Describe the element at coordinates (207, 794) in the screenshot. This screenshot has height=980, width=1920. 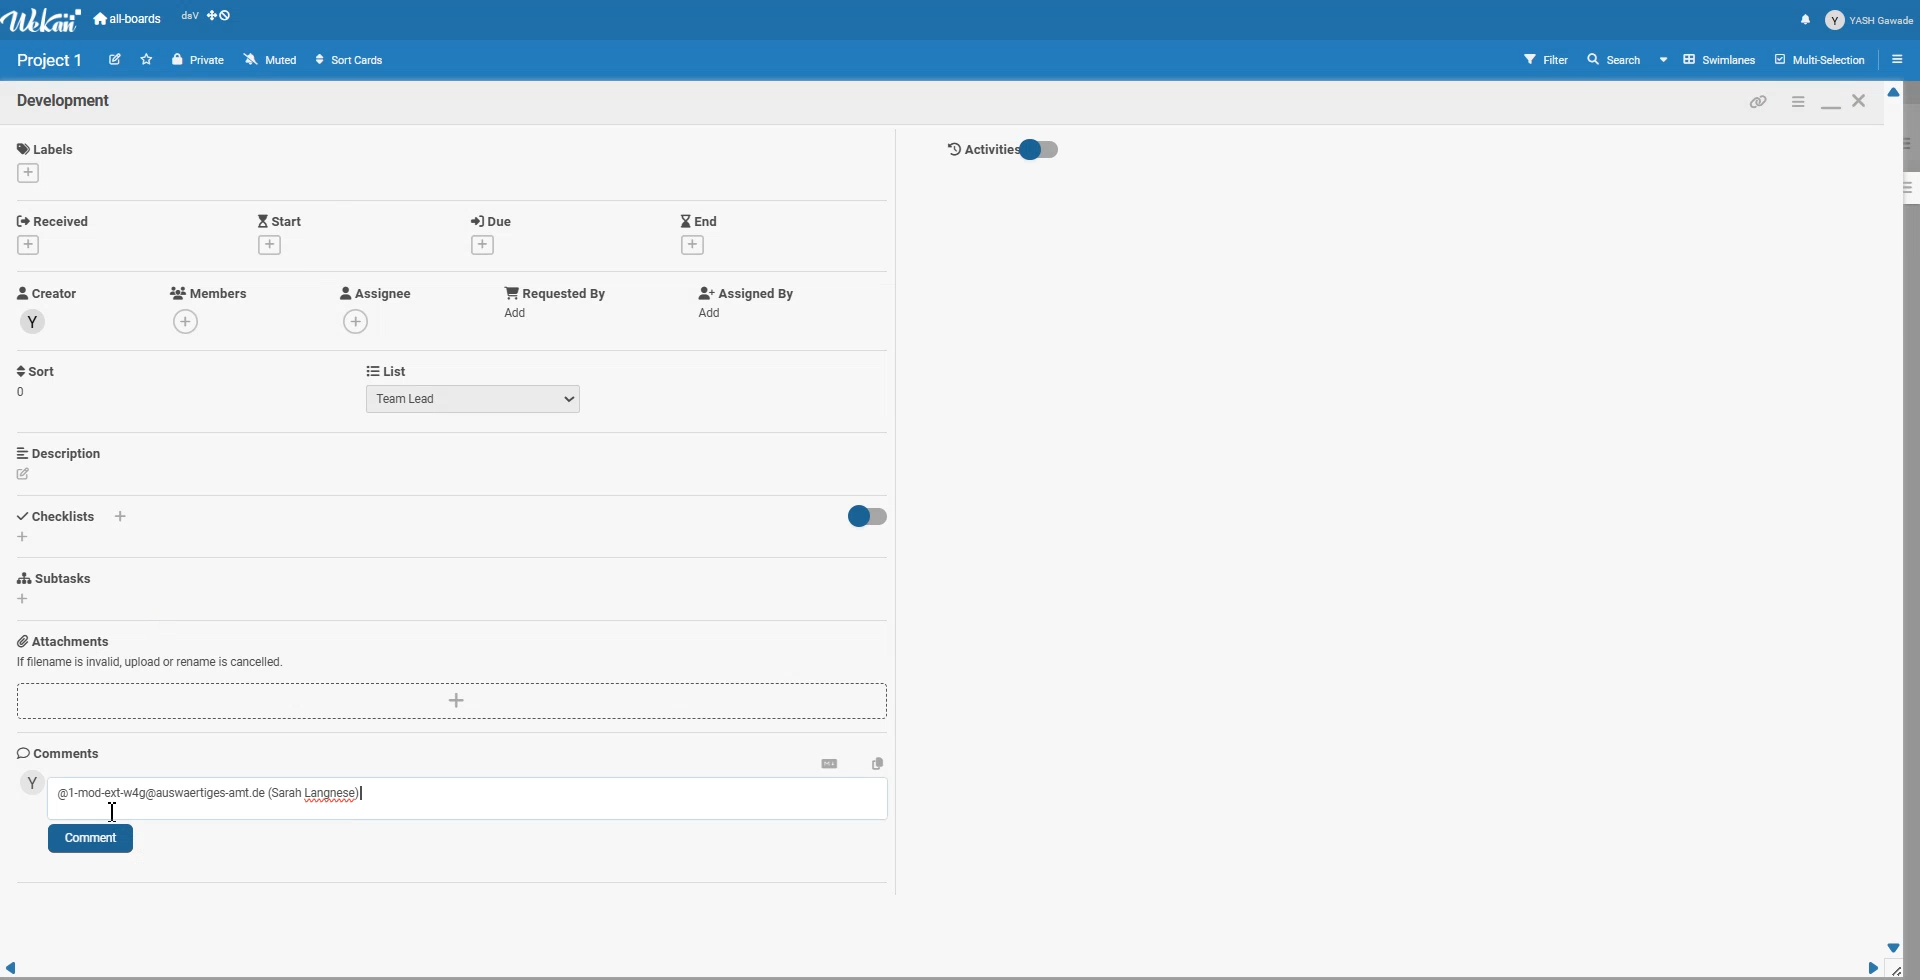
I see `@!-mod-ext-wag@auswaertiges-amt de (Sarah Langnese)` at that location.